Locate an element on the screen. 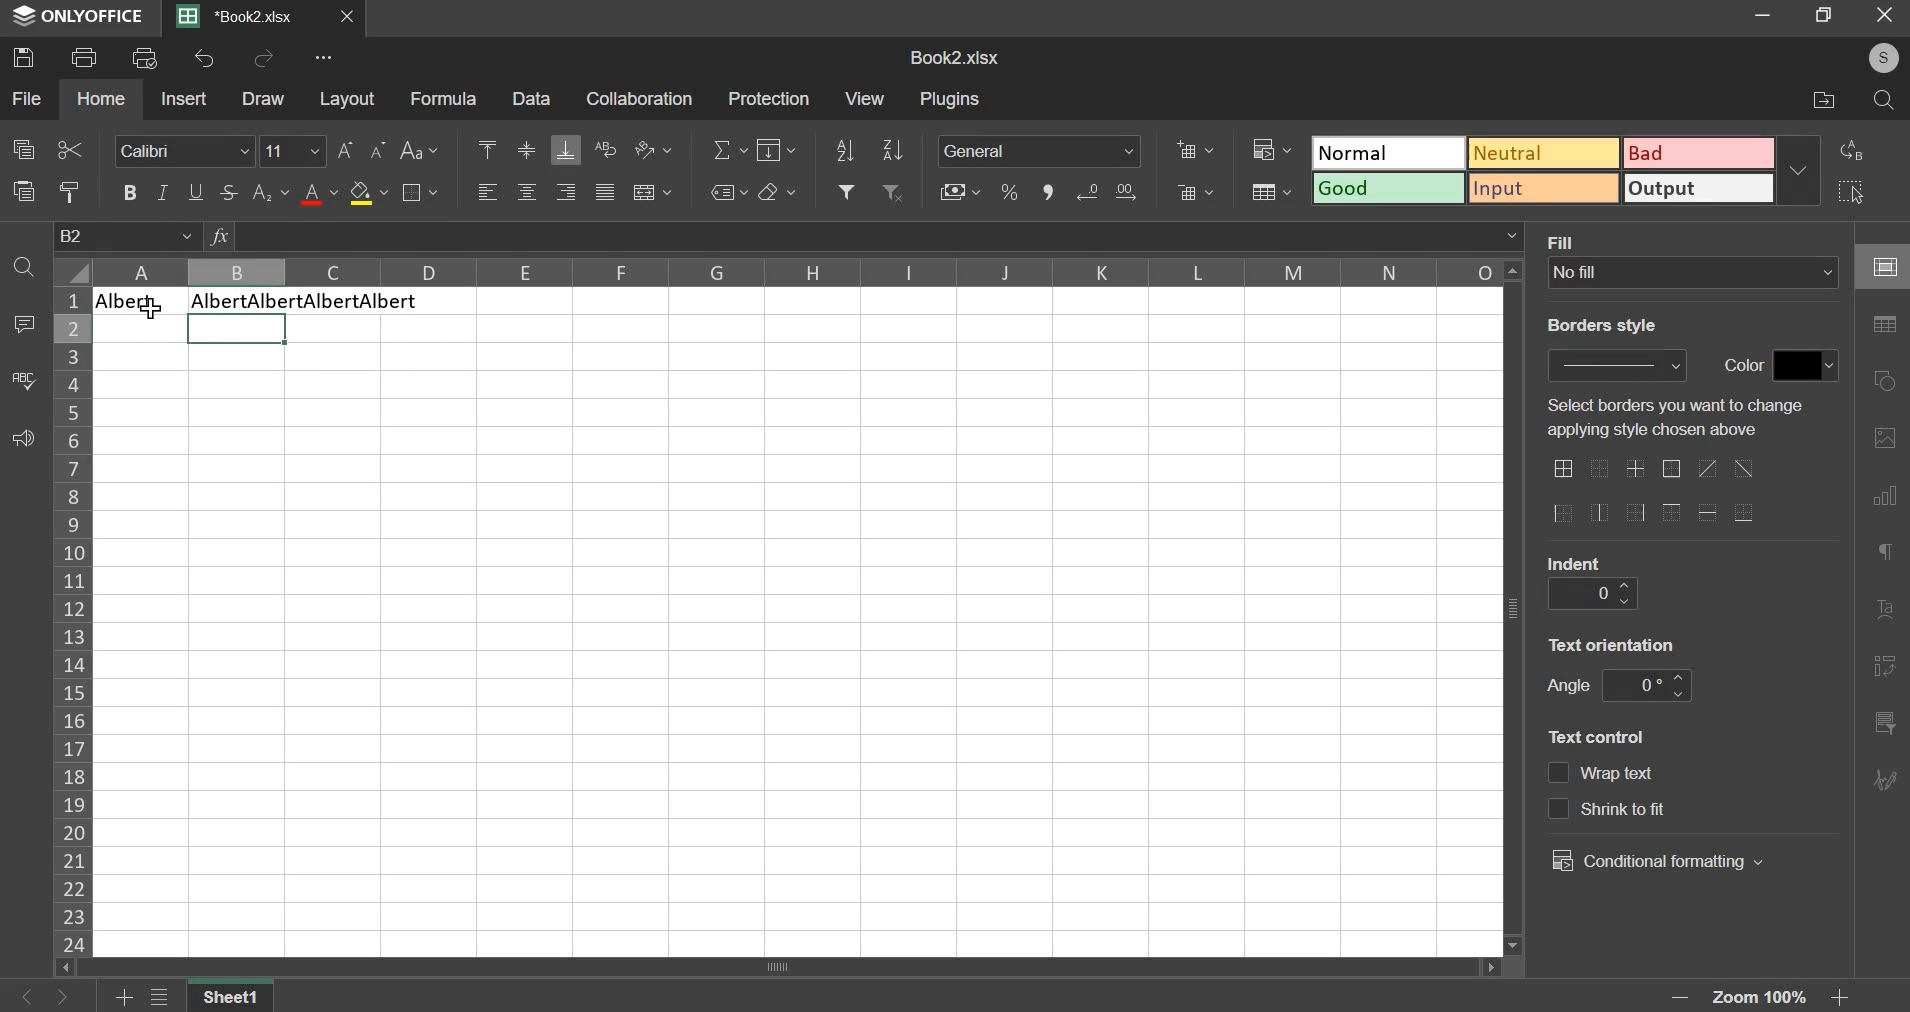 This screenshot has height=1012, width=1910. collaboration is located at coordinates (641, 99).